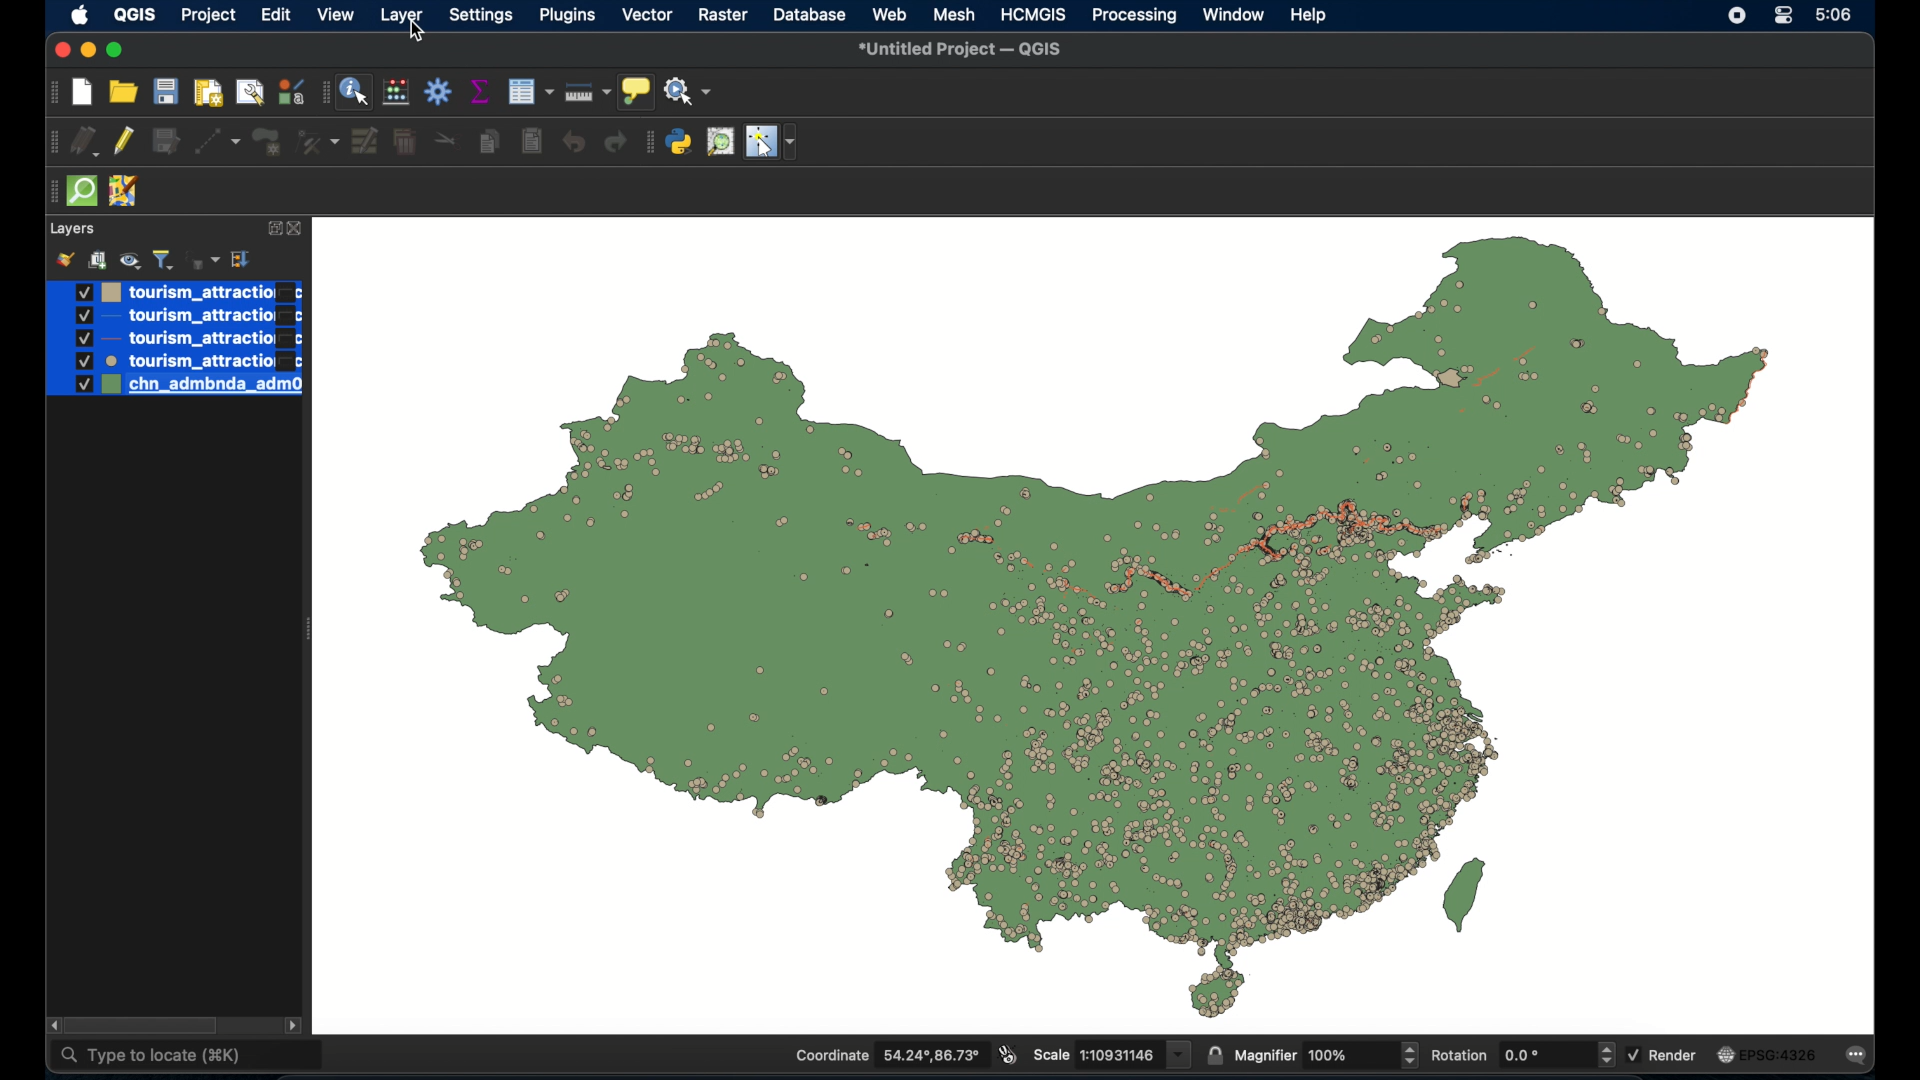 The image size is (1920, 1080). What do you see at coordinates (50, 143) in the screenshot?
I see `drag handle` at bounding box center [50, 143].